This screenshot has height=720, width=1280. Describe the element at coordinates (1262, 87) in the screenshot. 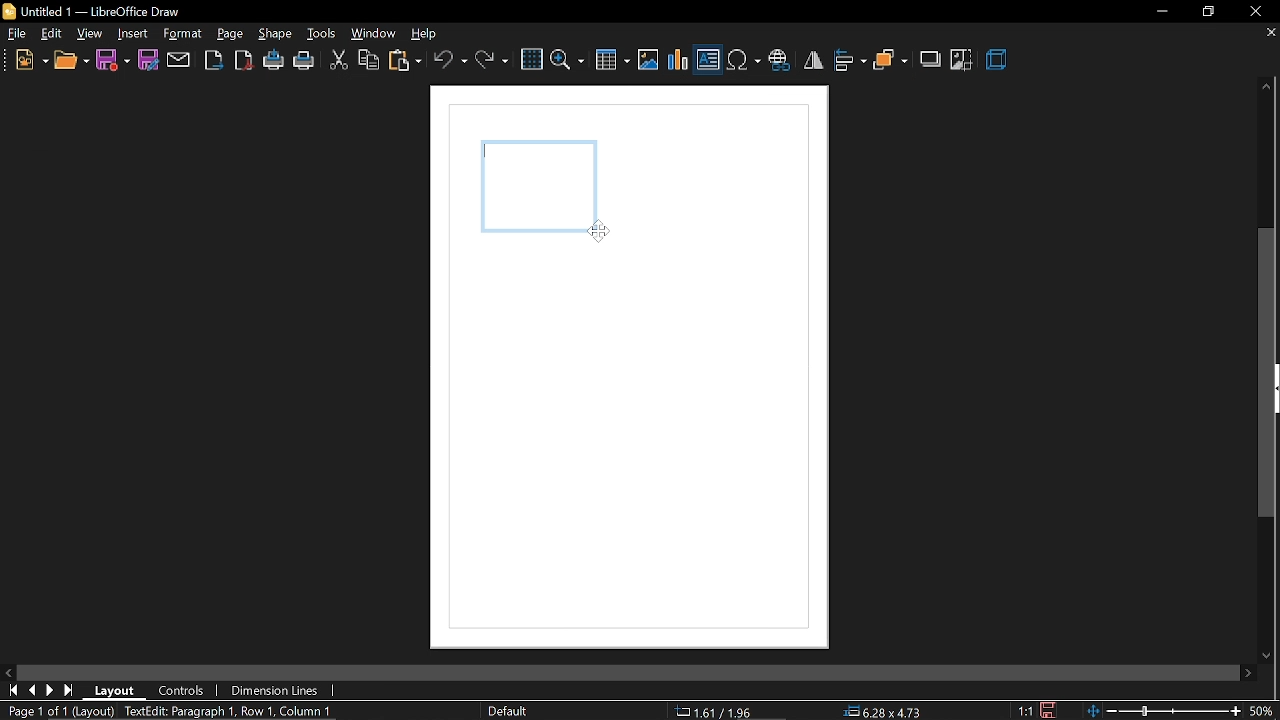

I see `move up` at that location.